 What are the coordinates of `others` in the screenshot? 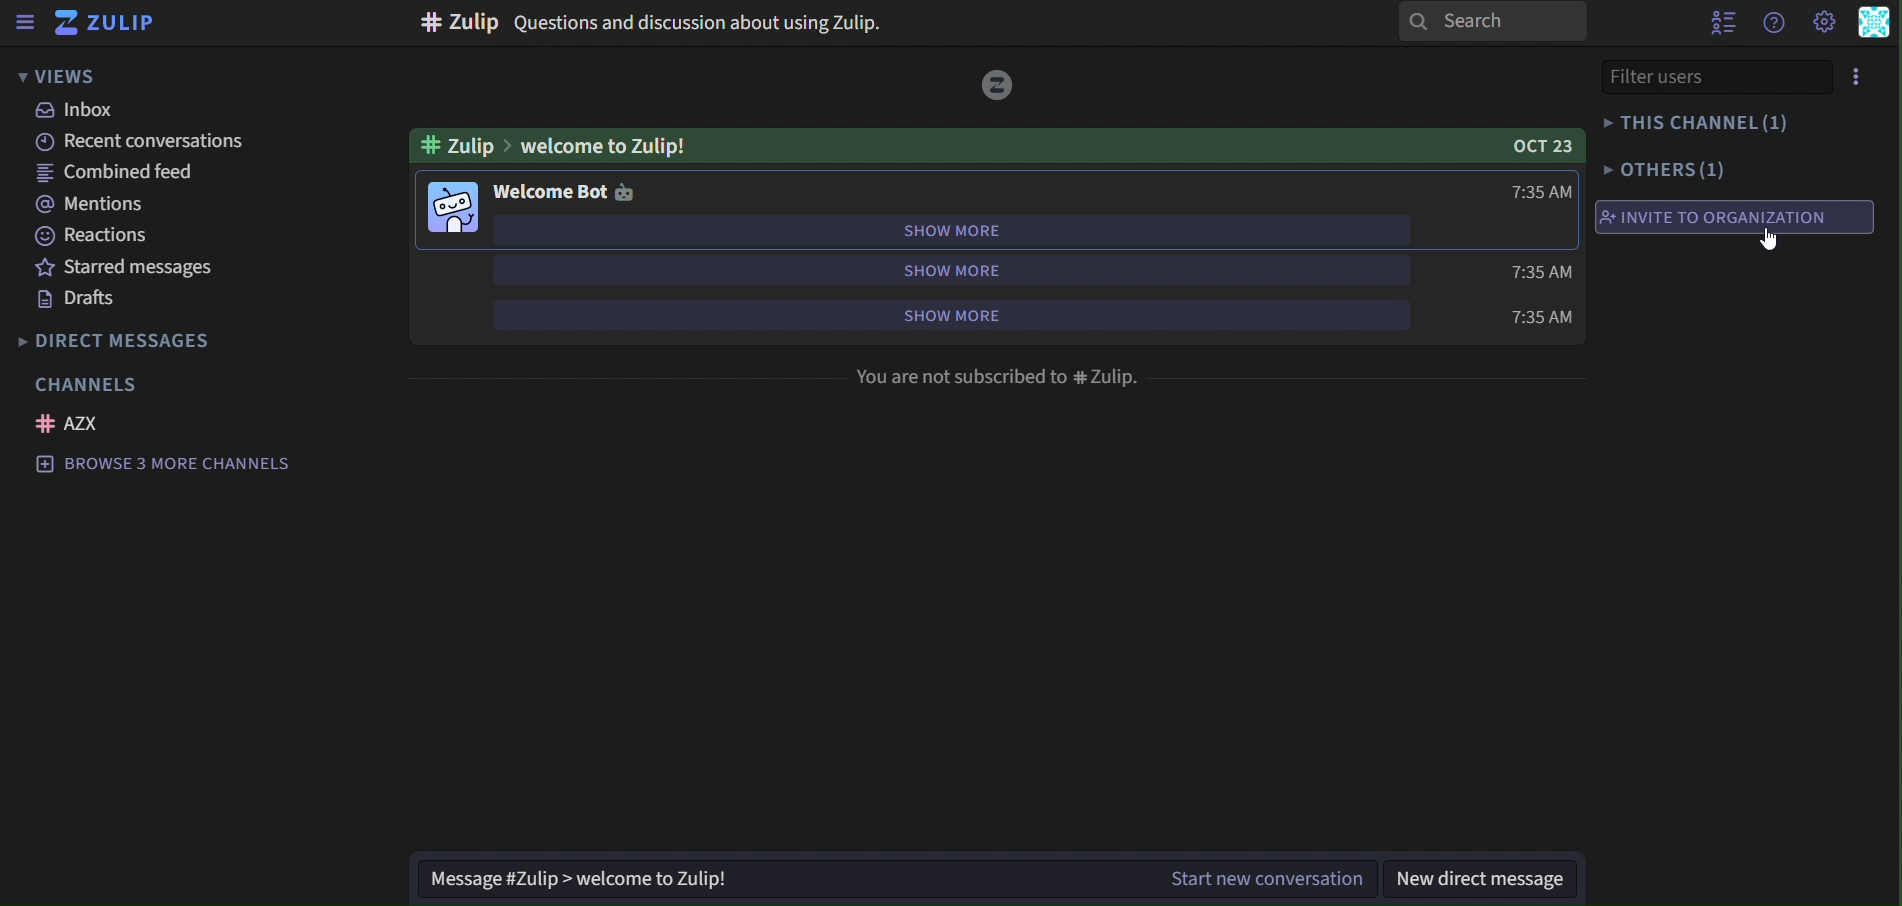 It's located at (1668, 168).